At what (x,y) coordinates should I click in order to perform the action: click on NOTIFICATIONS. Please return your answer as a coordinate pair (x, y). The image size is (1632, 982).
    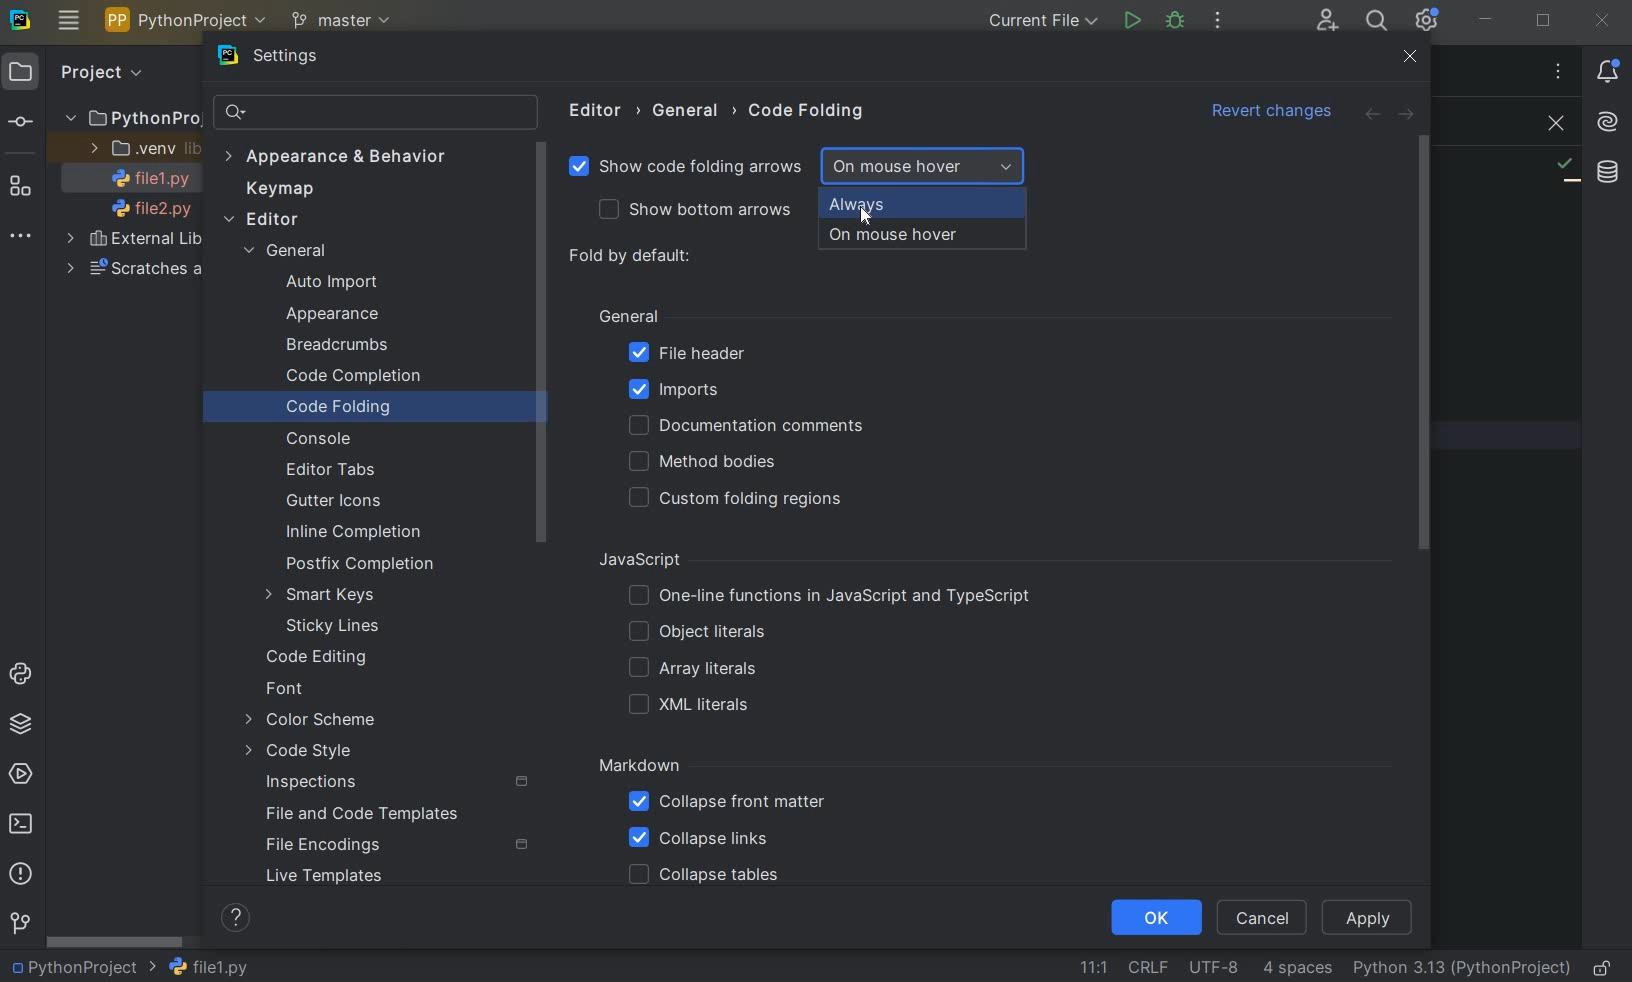
    Looking at the image, I should click on (1608, 72).